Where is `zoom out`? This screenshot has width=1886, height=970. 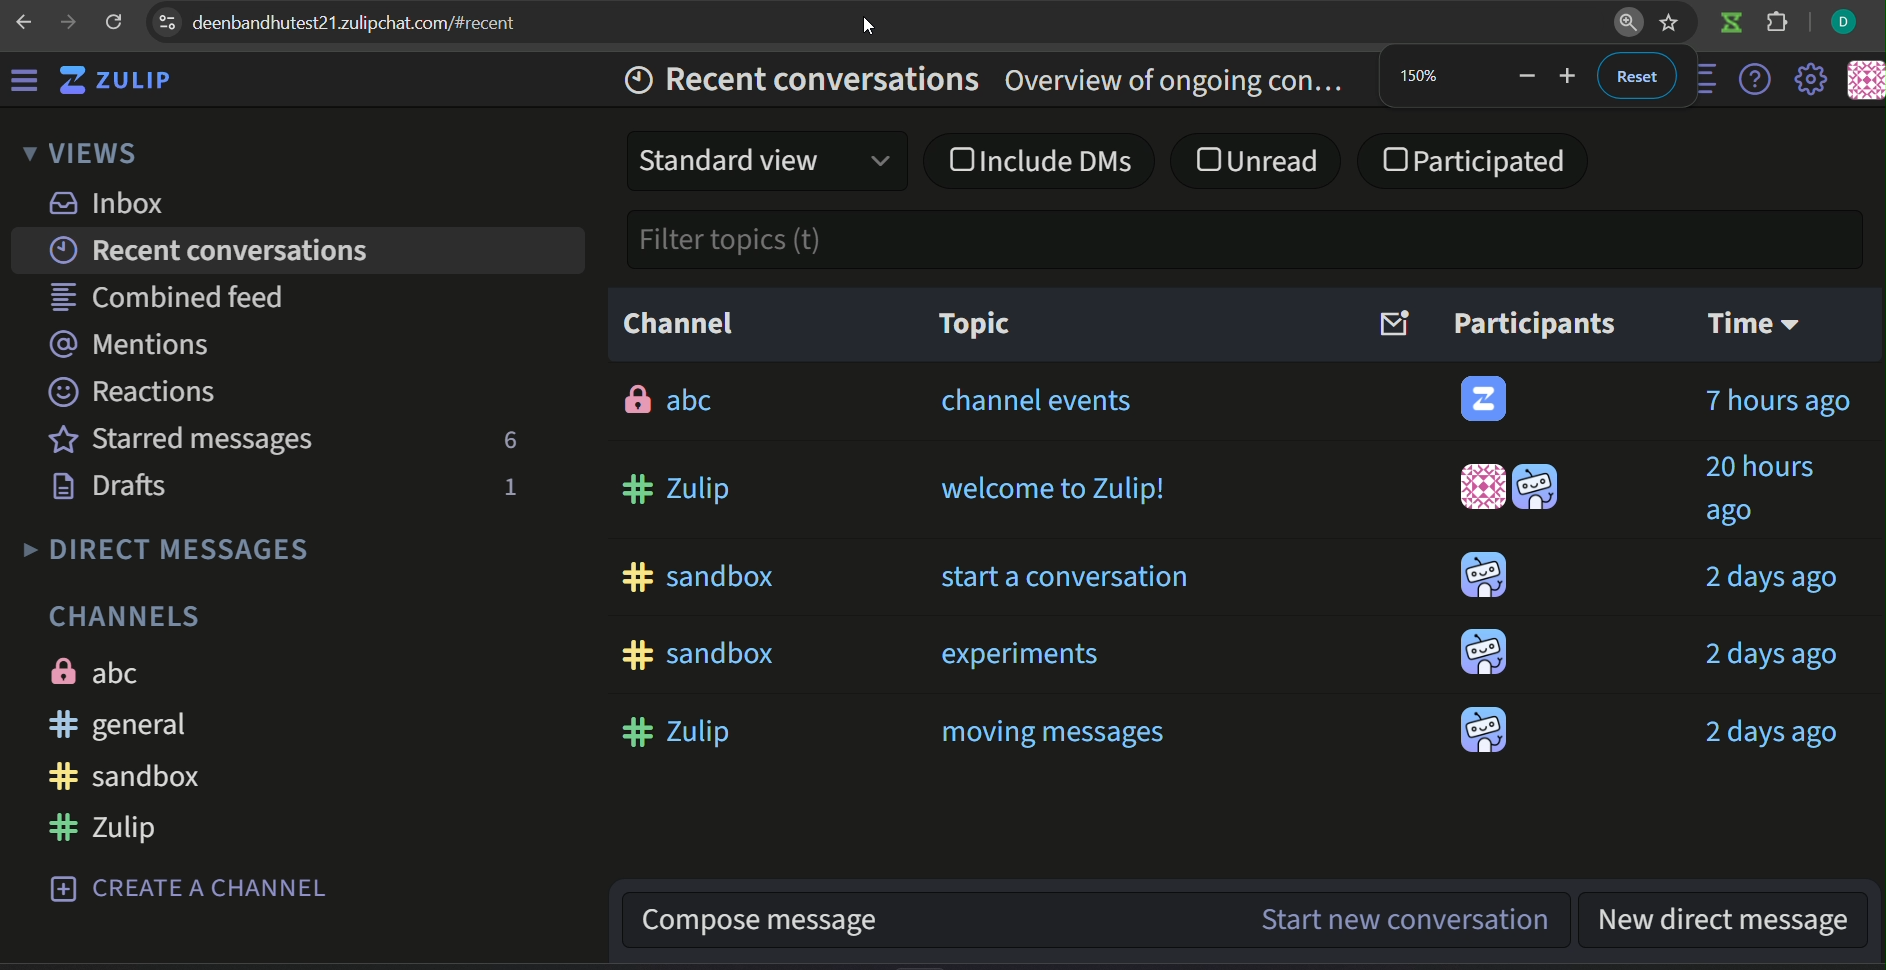 zoom out is located at coordinates (1524, 76).